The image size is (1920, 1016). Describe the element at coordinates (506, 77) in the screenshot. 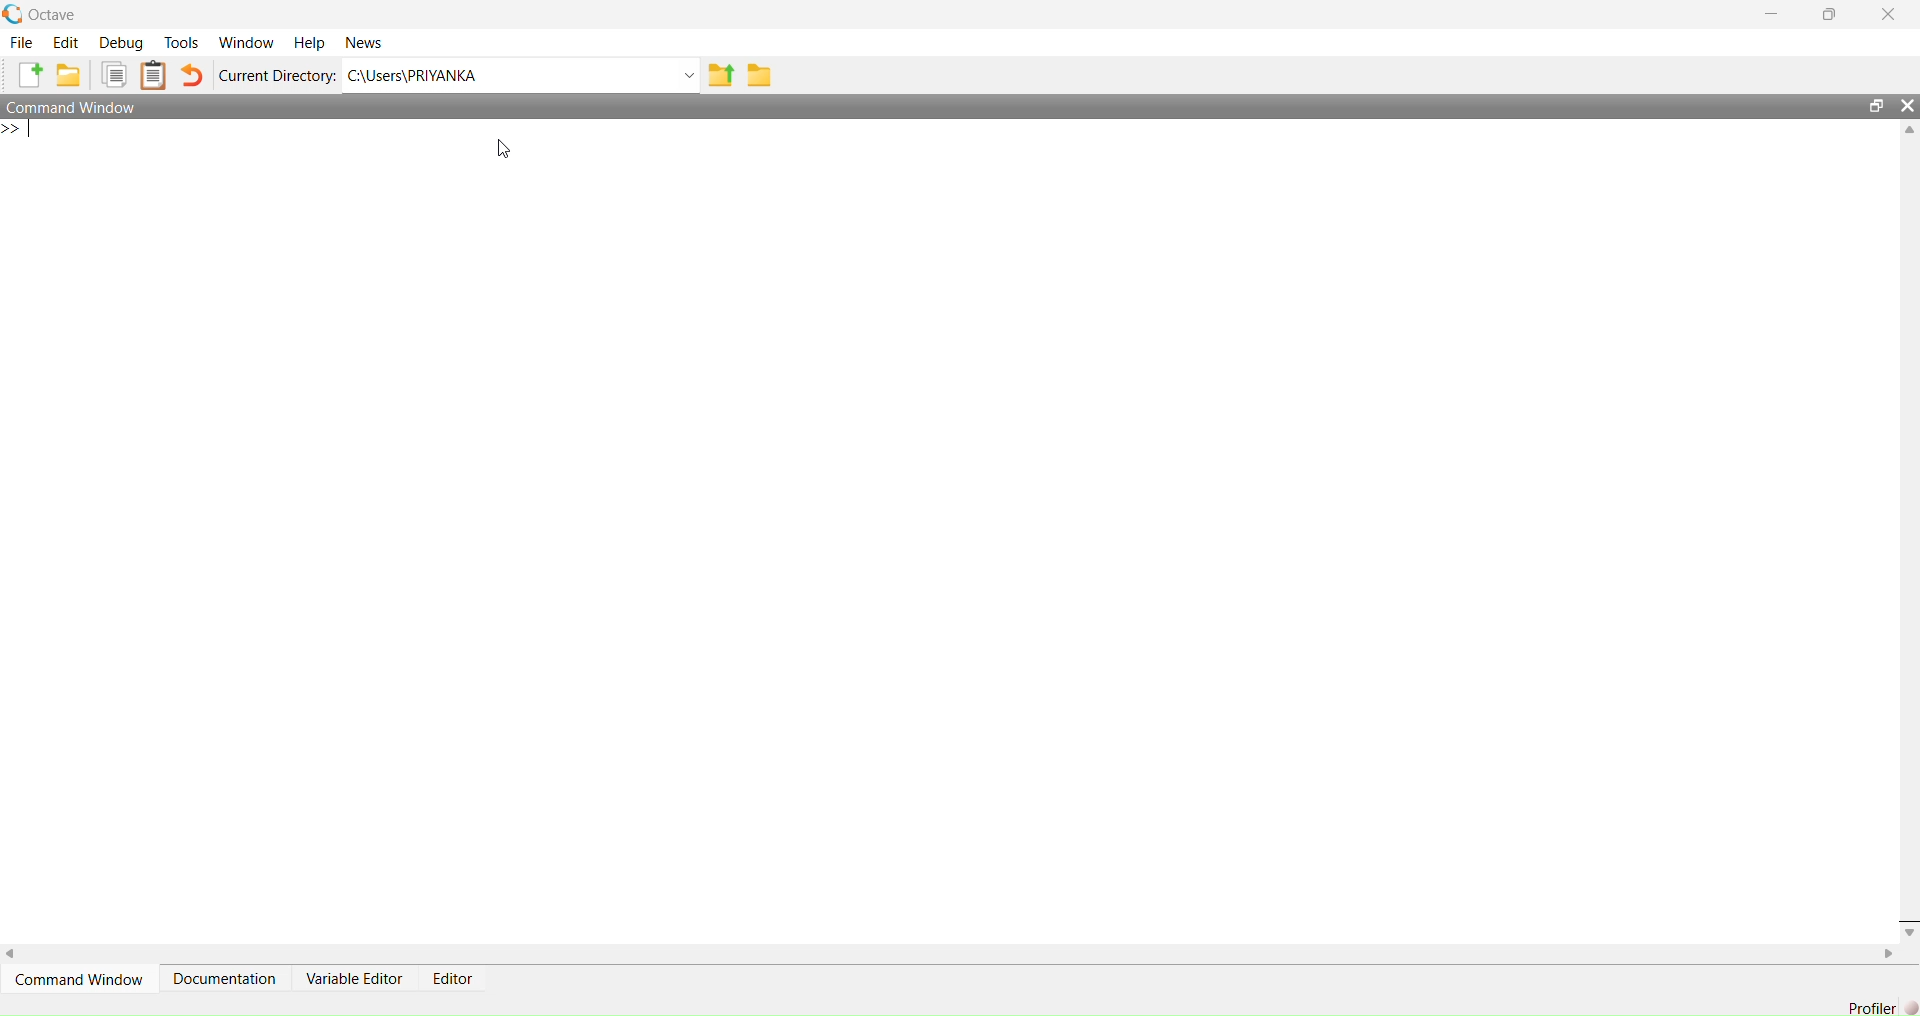

I see `C:/Users/PRIYANKA` at that location.